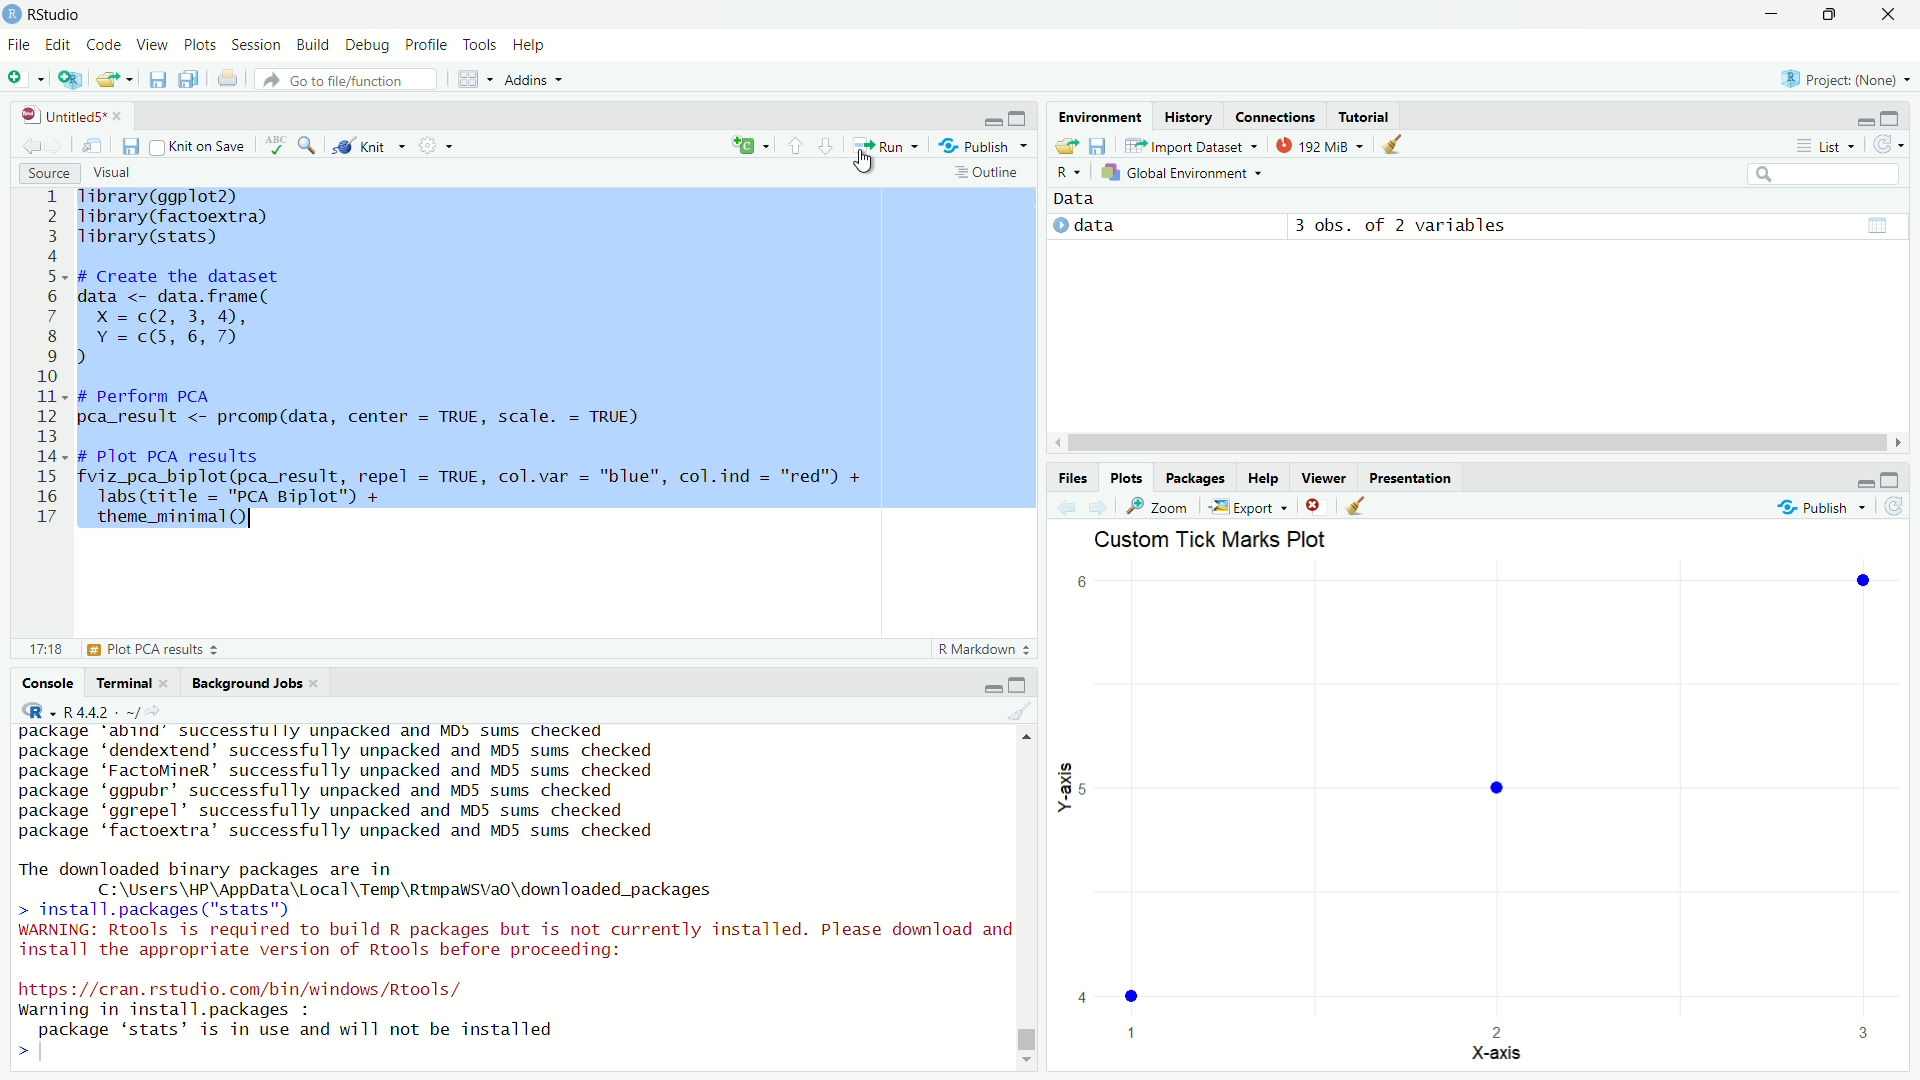  Describe the element at coordinates (1160, 506) in the screenshot. I see `zoom` at that location.